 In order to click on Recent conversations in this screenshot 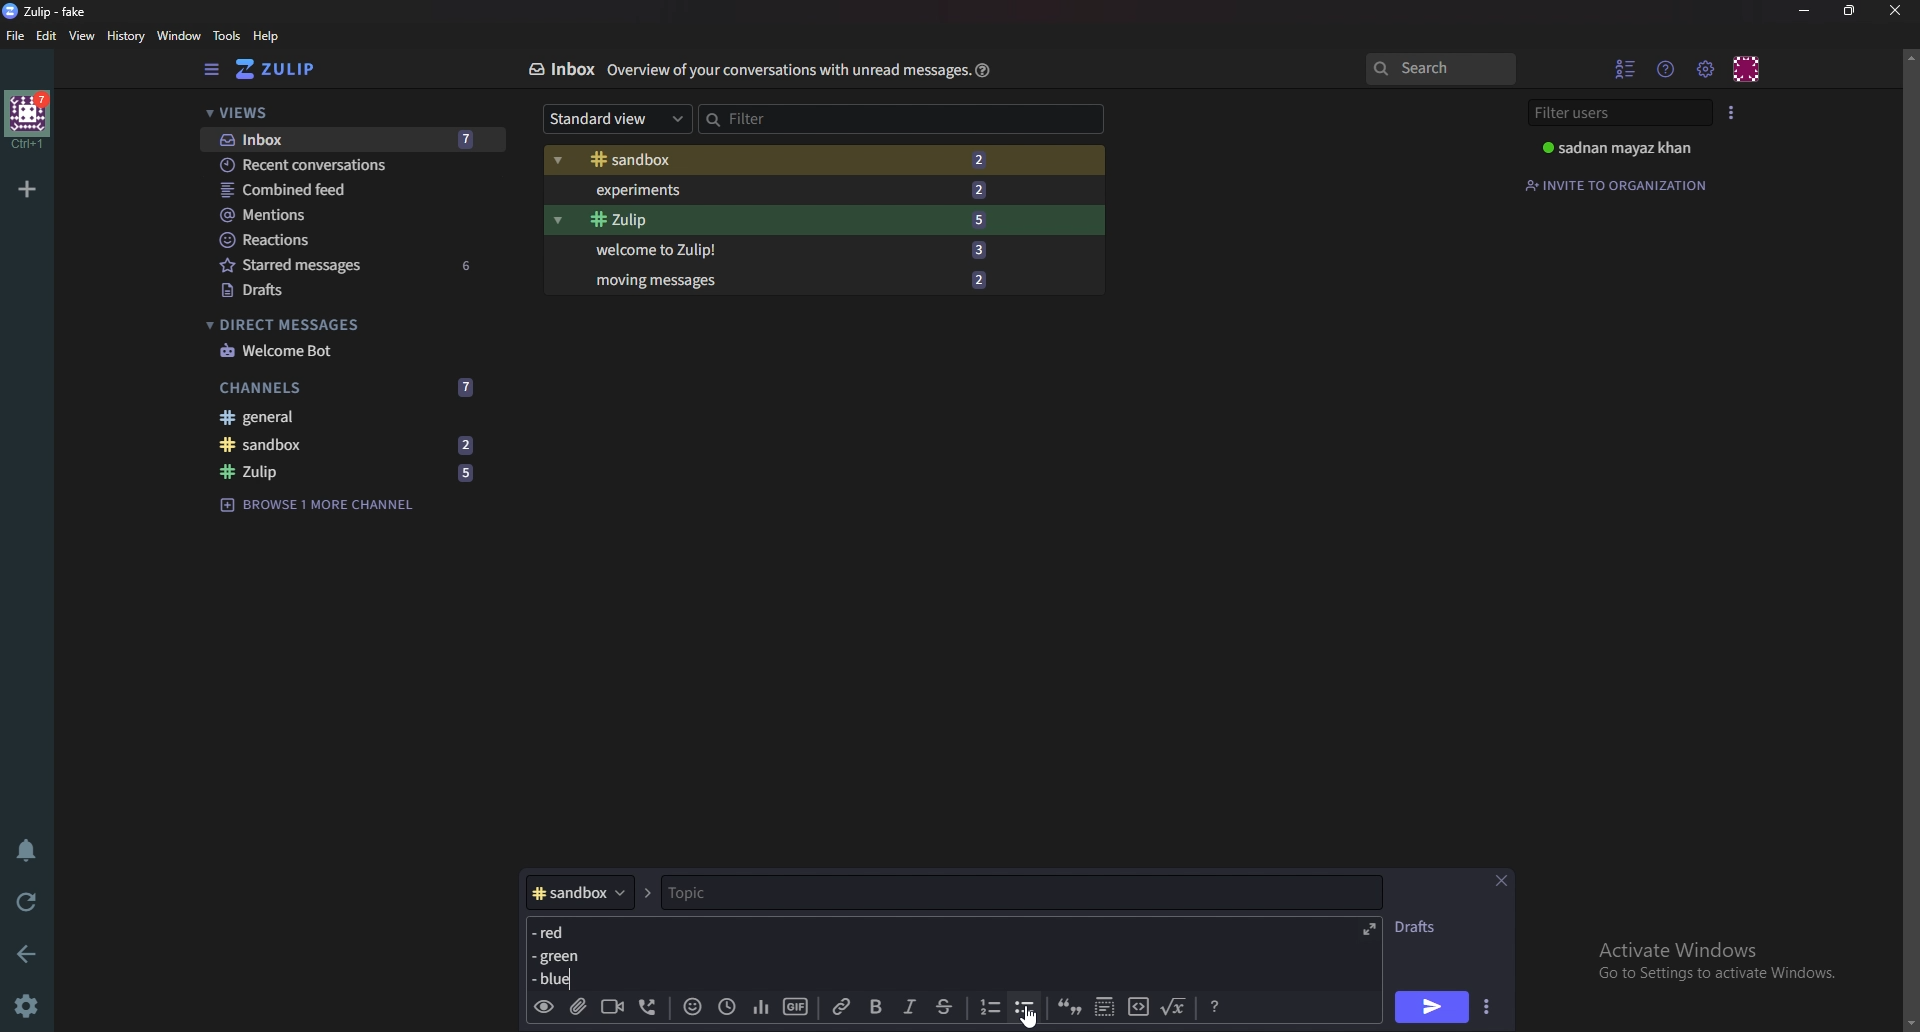, I will do `click(354, 164)`.